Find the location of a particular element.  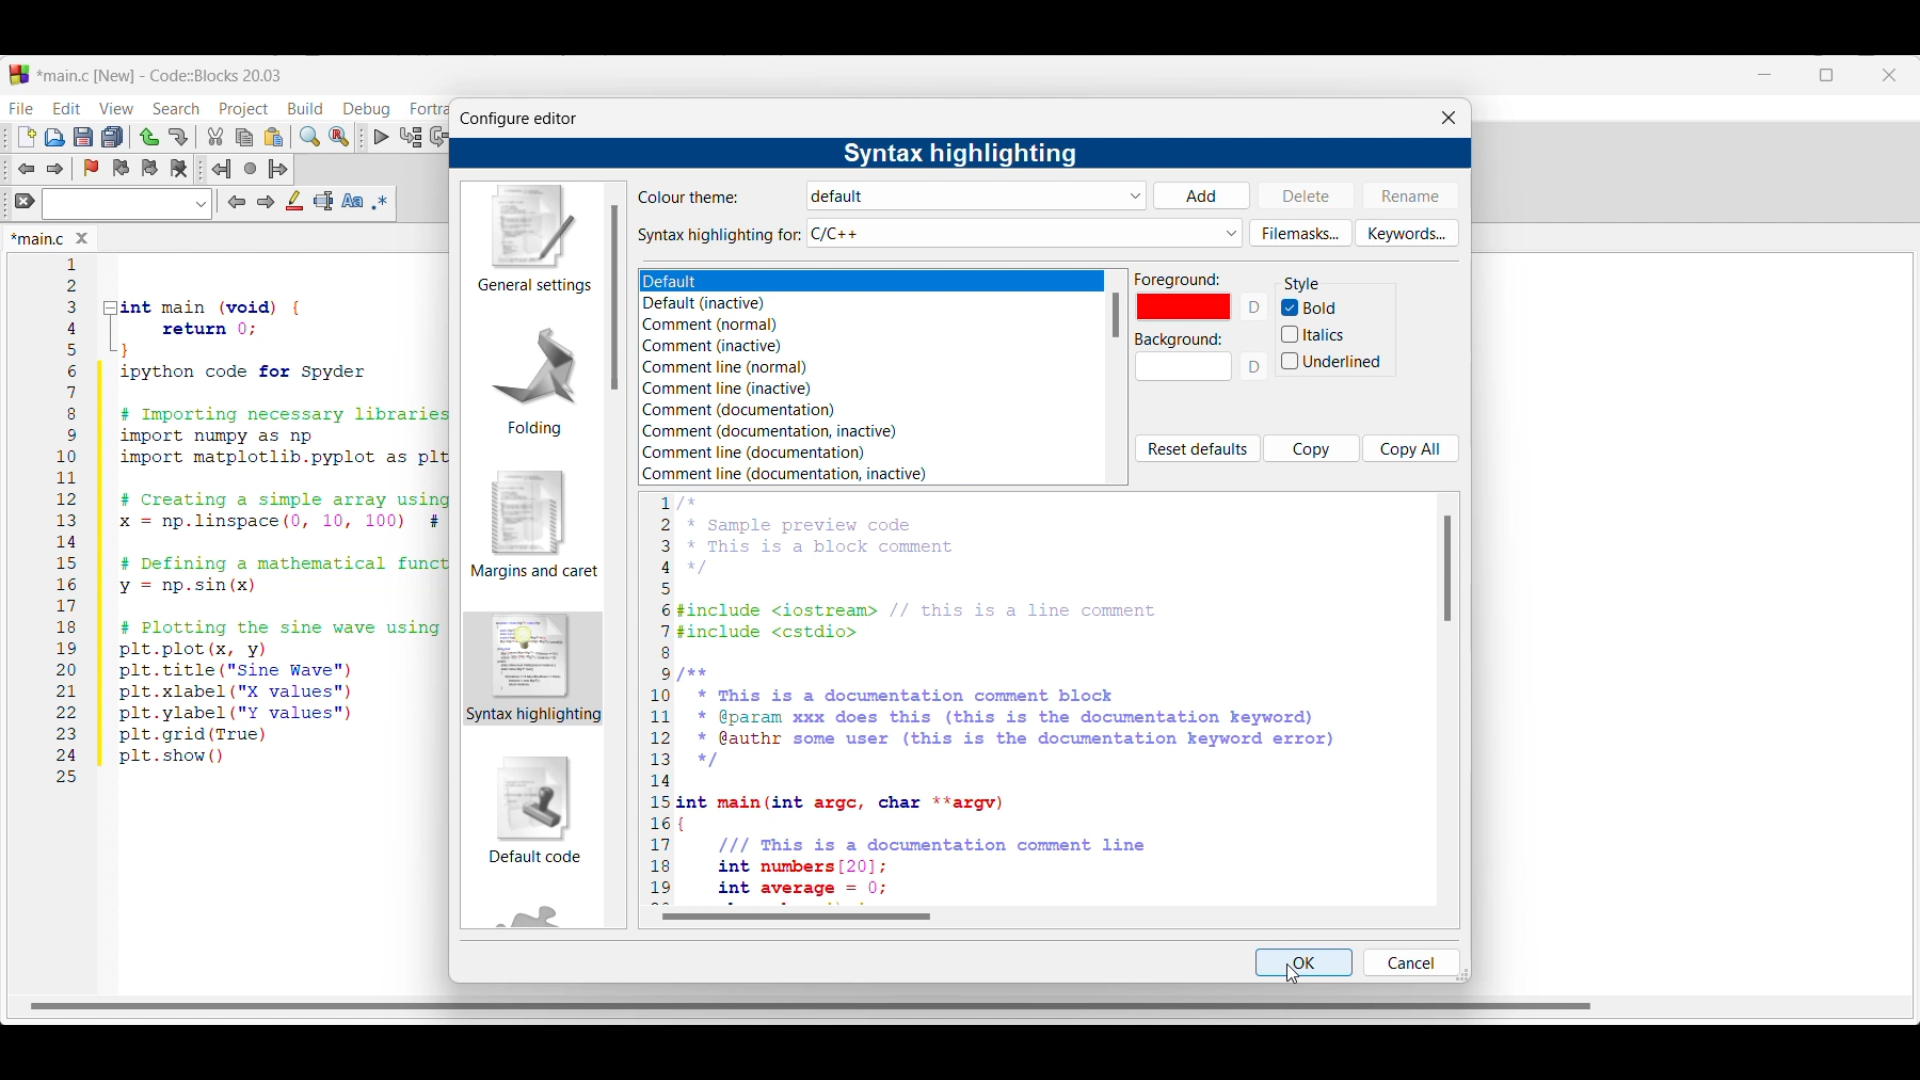

Jump forward is located at coordinates (278, 169).